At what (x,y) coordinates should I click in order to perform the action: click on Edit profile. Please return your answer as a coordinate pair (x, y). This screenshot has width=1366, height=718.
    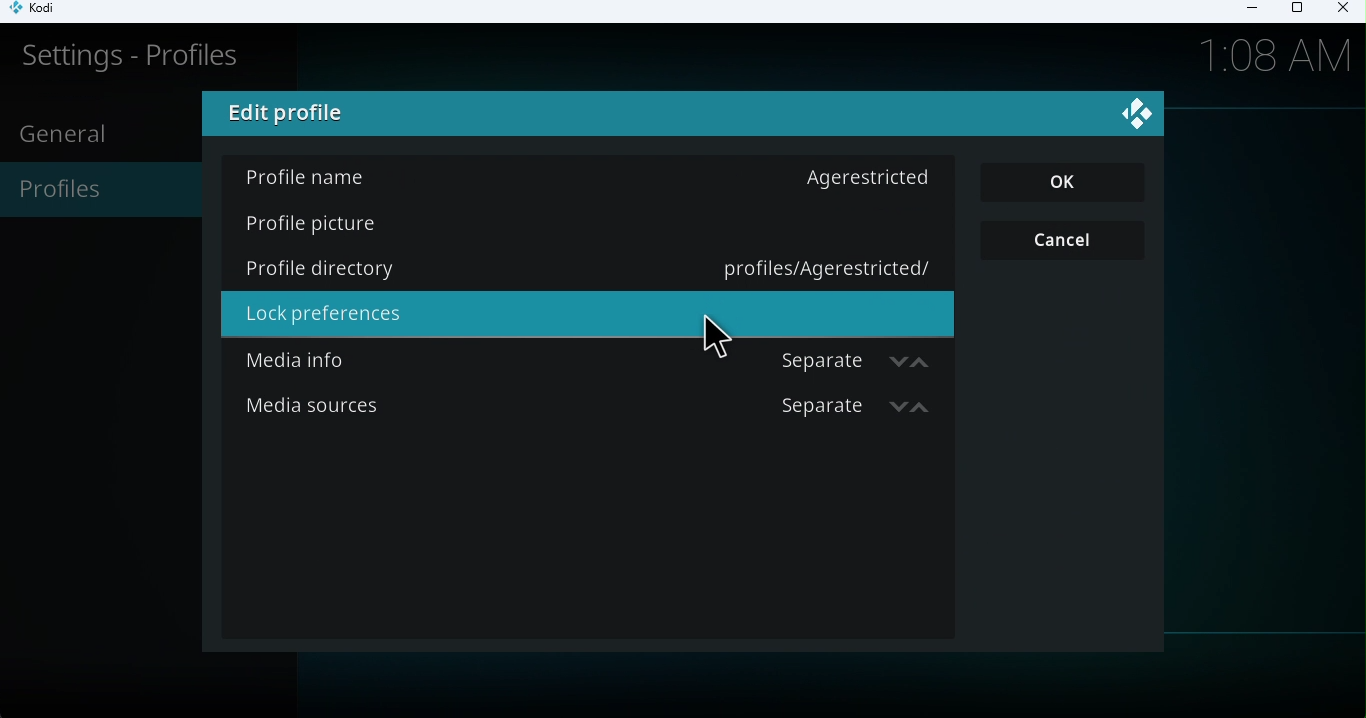
    Looking at the image, I should click on (295, 116).